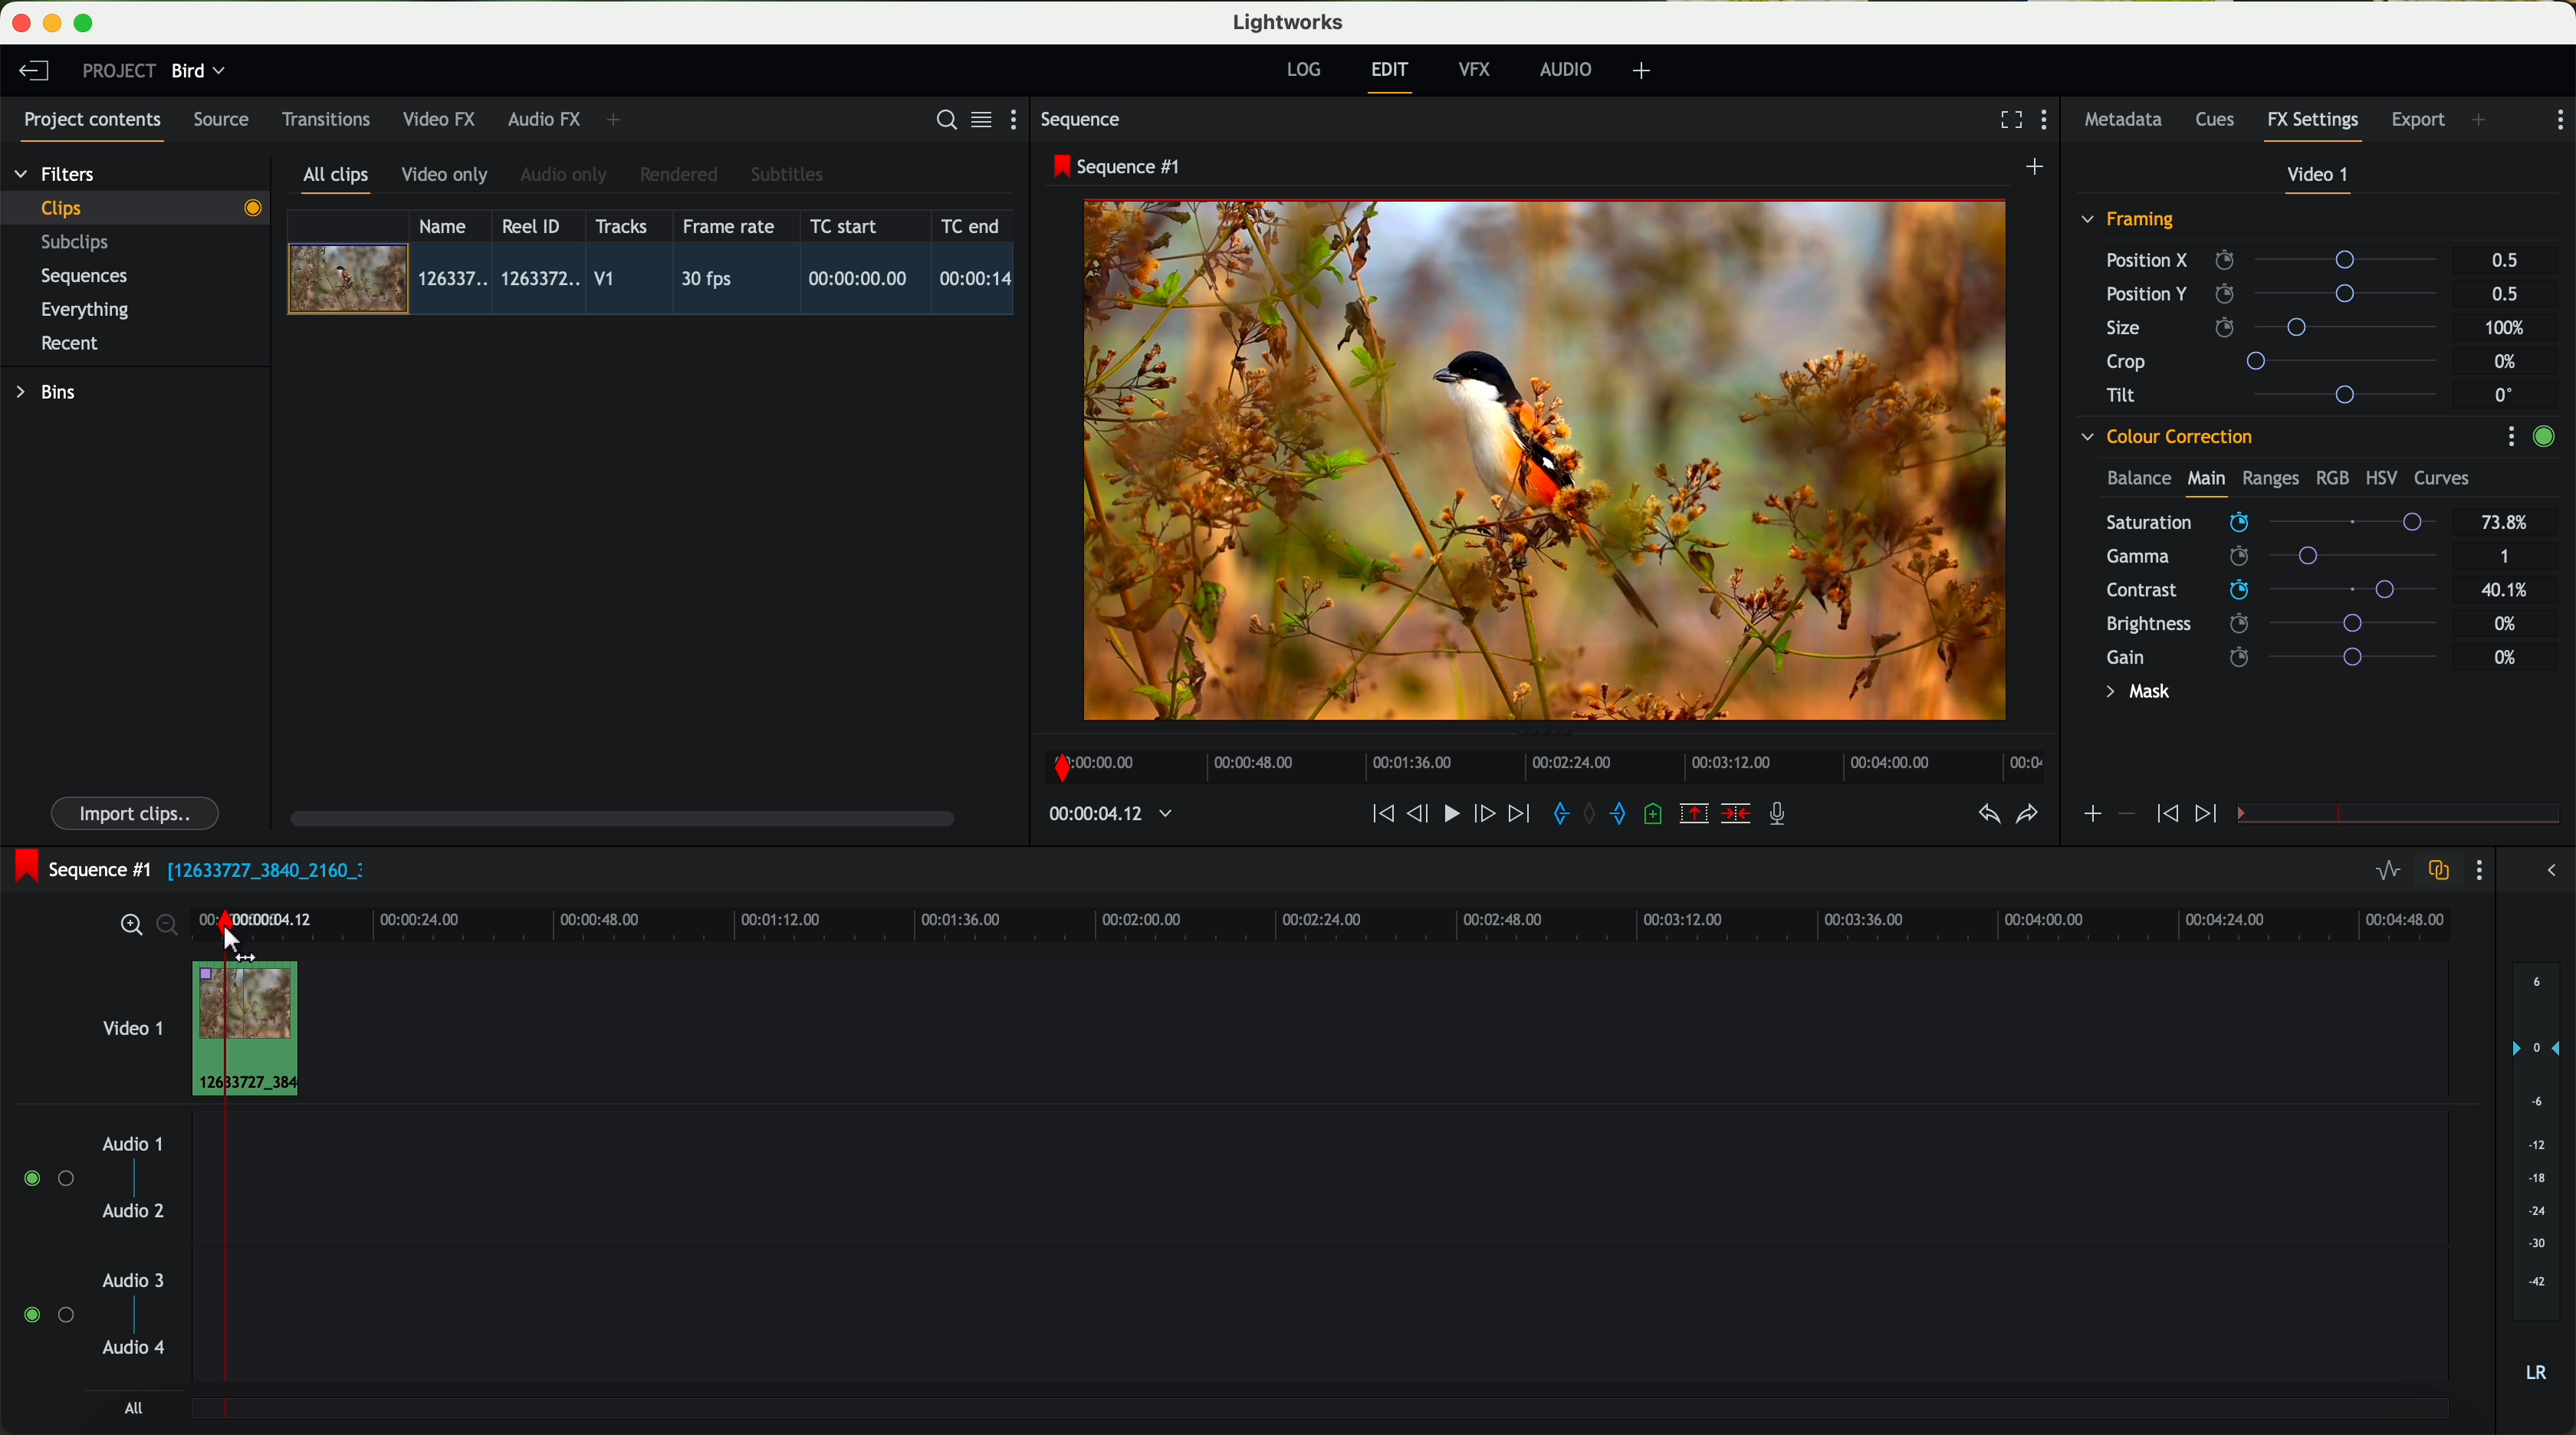 Image resolution: width=2576 pixels, height=1435 pixels. I want to click on video FX, so click(444, 119).